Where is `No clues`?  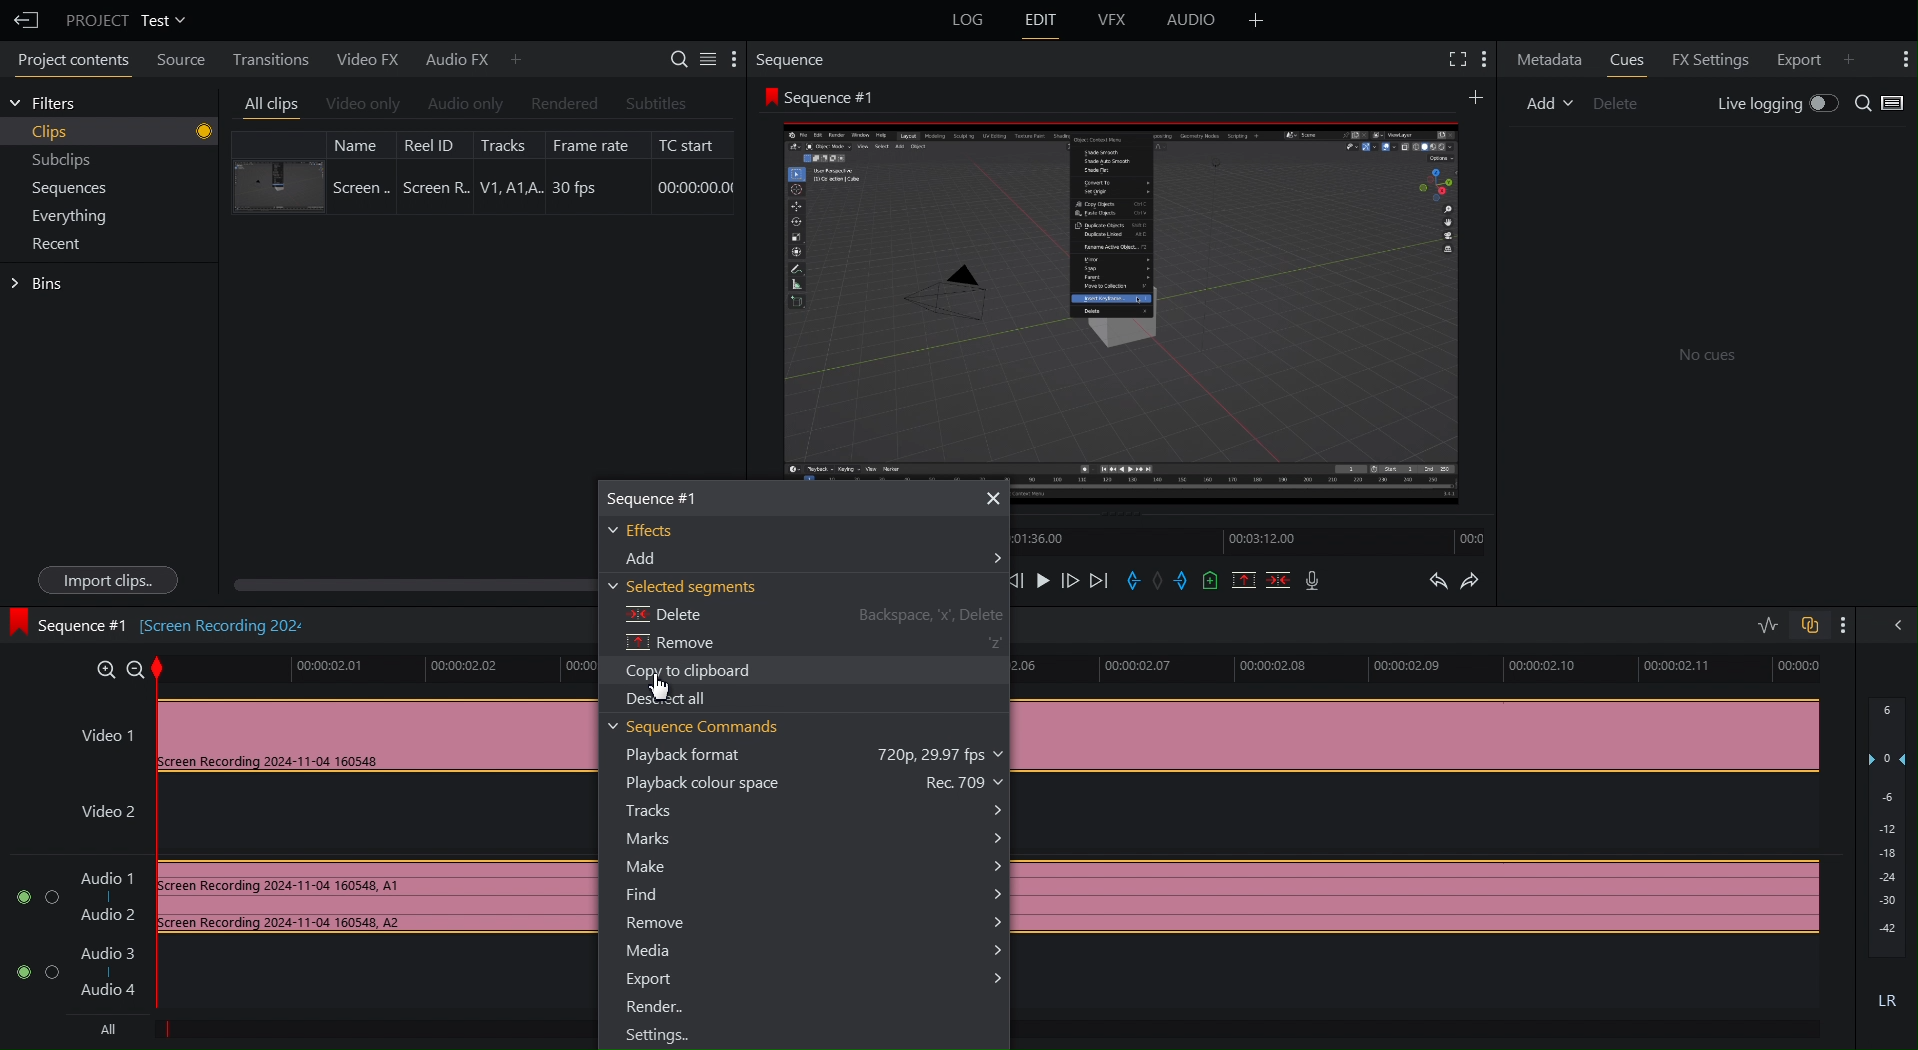
No clues is located at coordinates (1711, 354).